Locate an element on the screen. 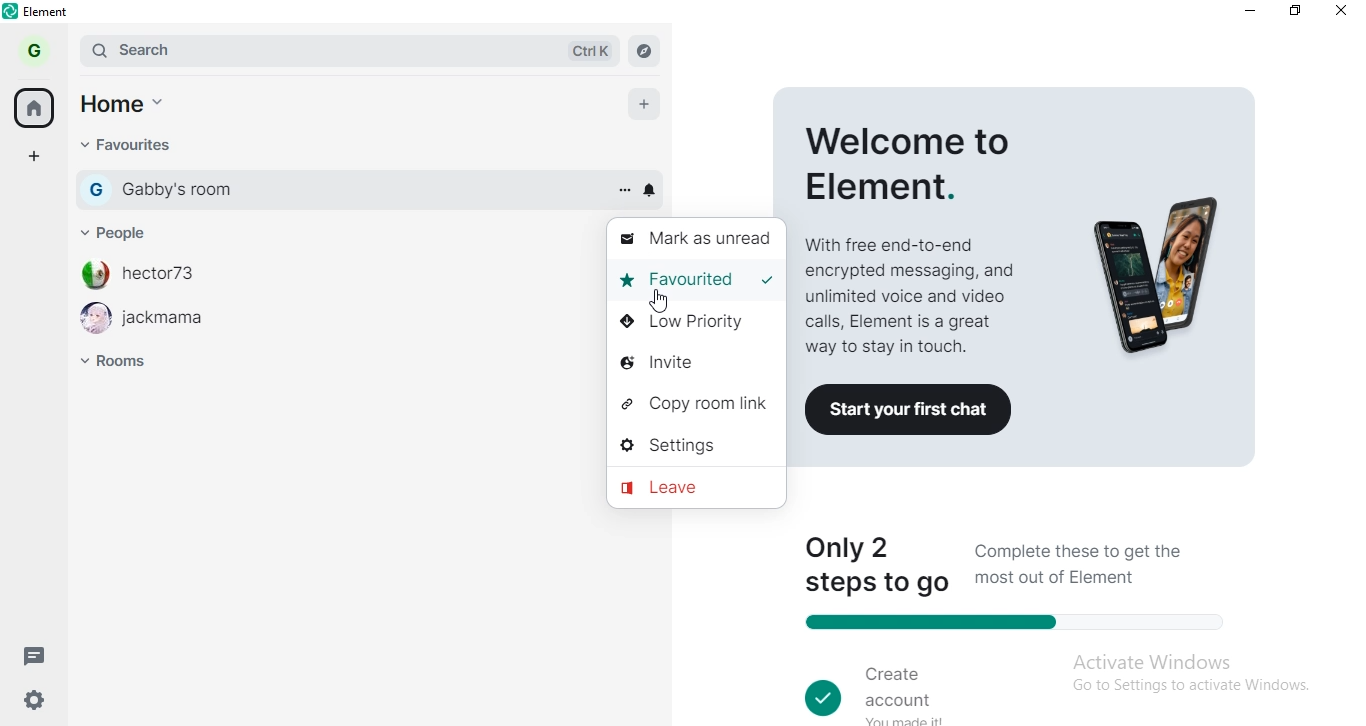  favourites is located at coordinates (127, 146).